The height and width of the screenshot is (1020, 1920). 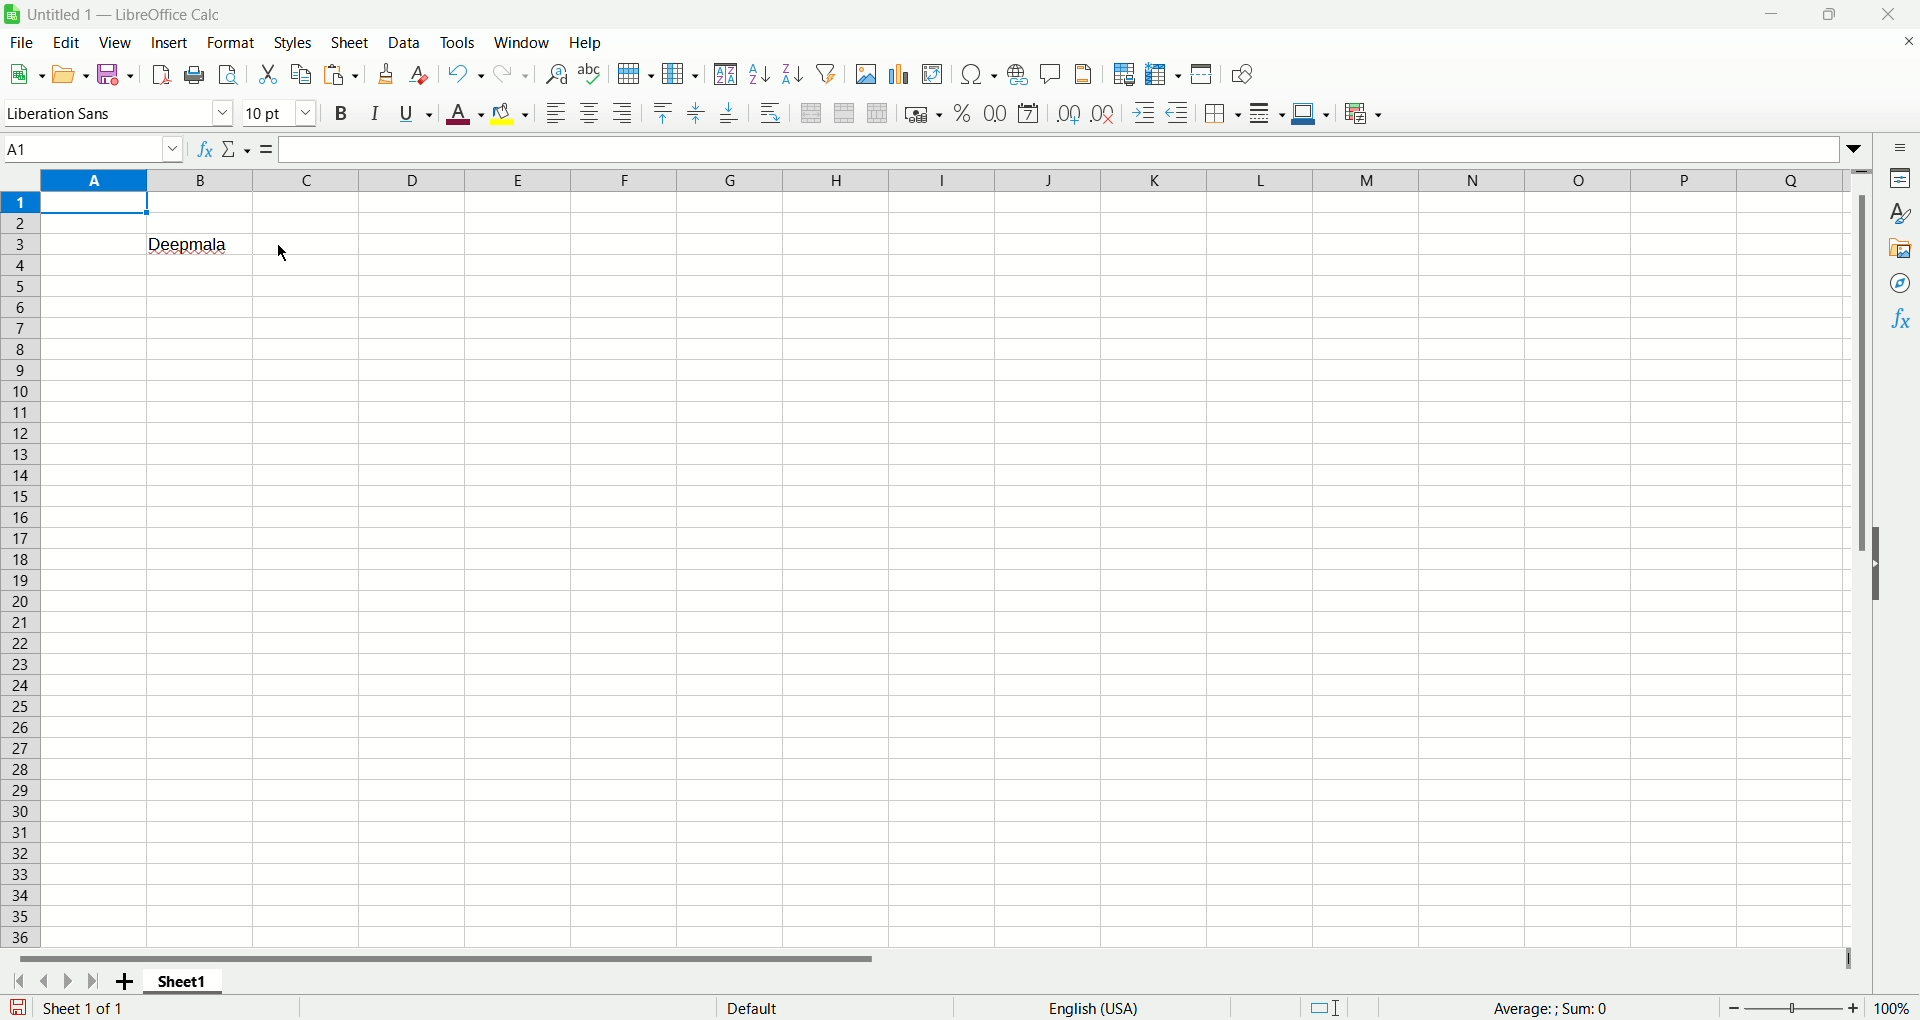 What do you see at coordinates (73, 73) in the screenshot?
I see `Open` at bounding box center [73, 73].